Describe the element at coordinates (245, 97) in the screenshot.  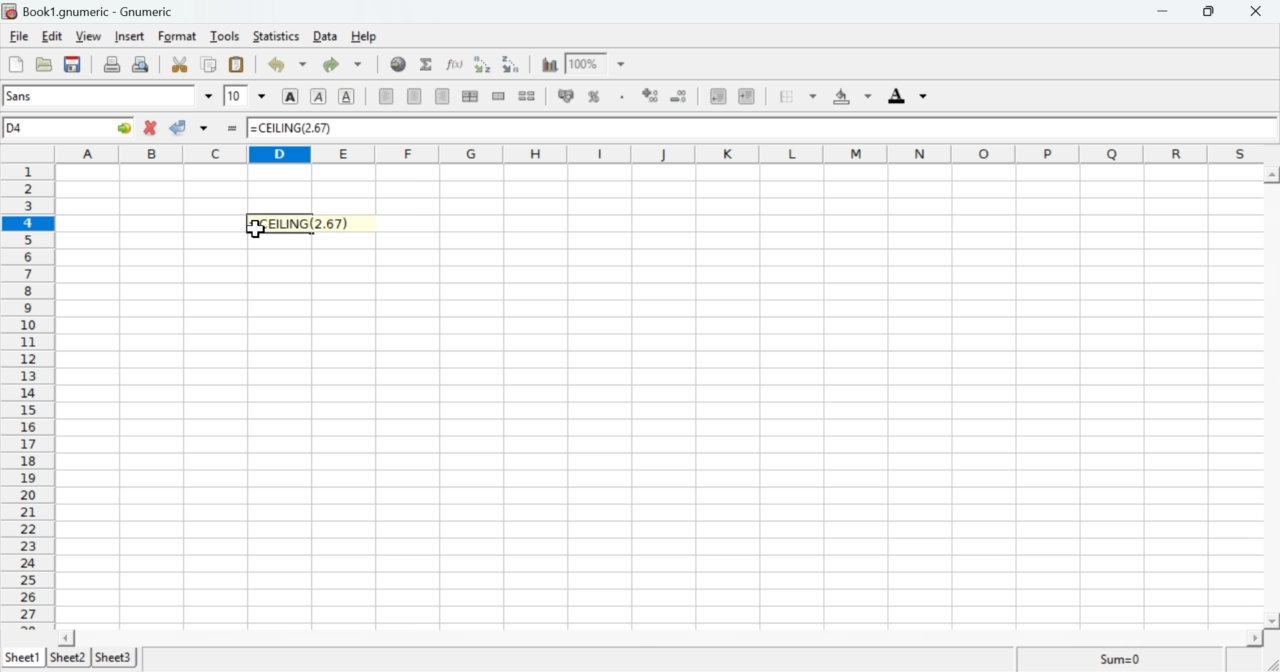
I see `Font size` at that location.